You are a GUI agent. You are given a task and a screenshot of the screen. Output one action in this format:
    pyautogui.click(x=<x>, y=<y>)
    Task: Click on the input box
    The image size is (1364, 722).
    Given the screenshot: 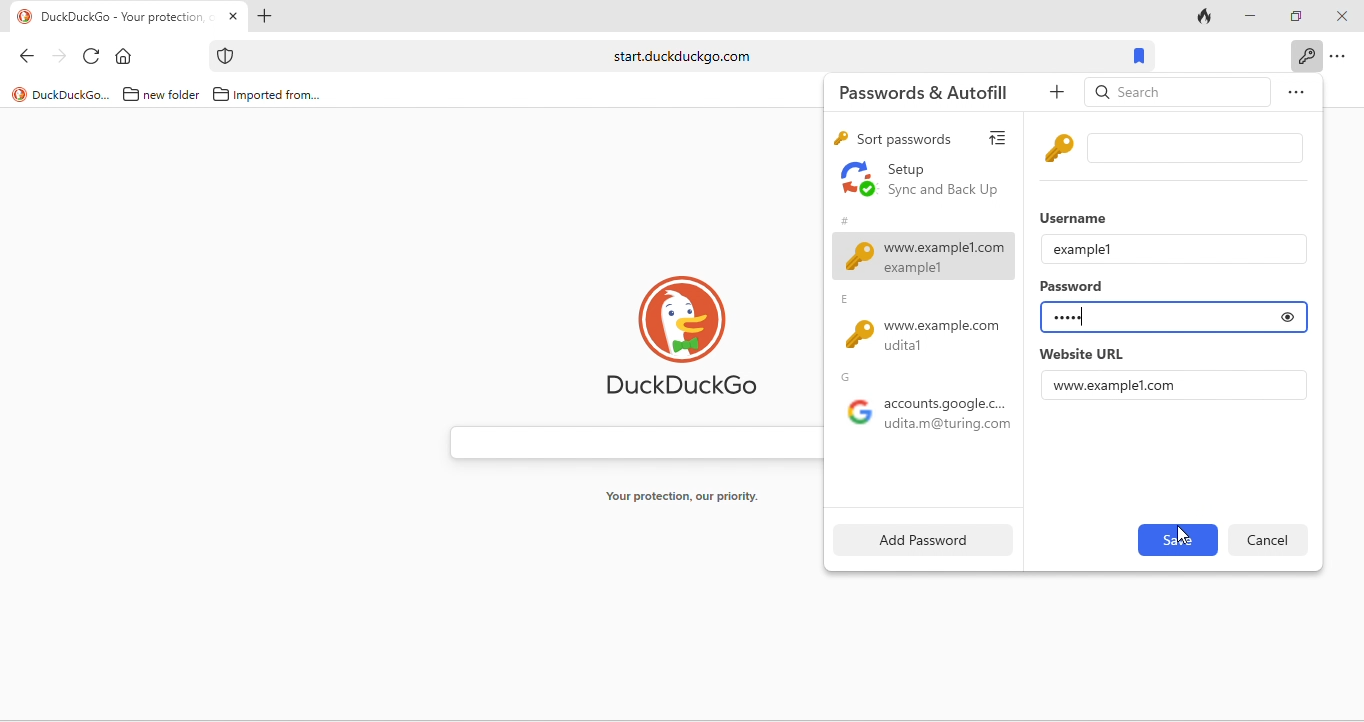 What is the action you would take?
    pyautogui.click(x=1199, y=148)
    